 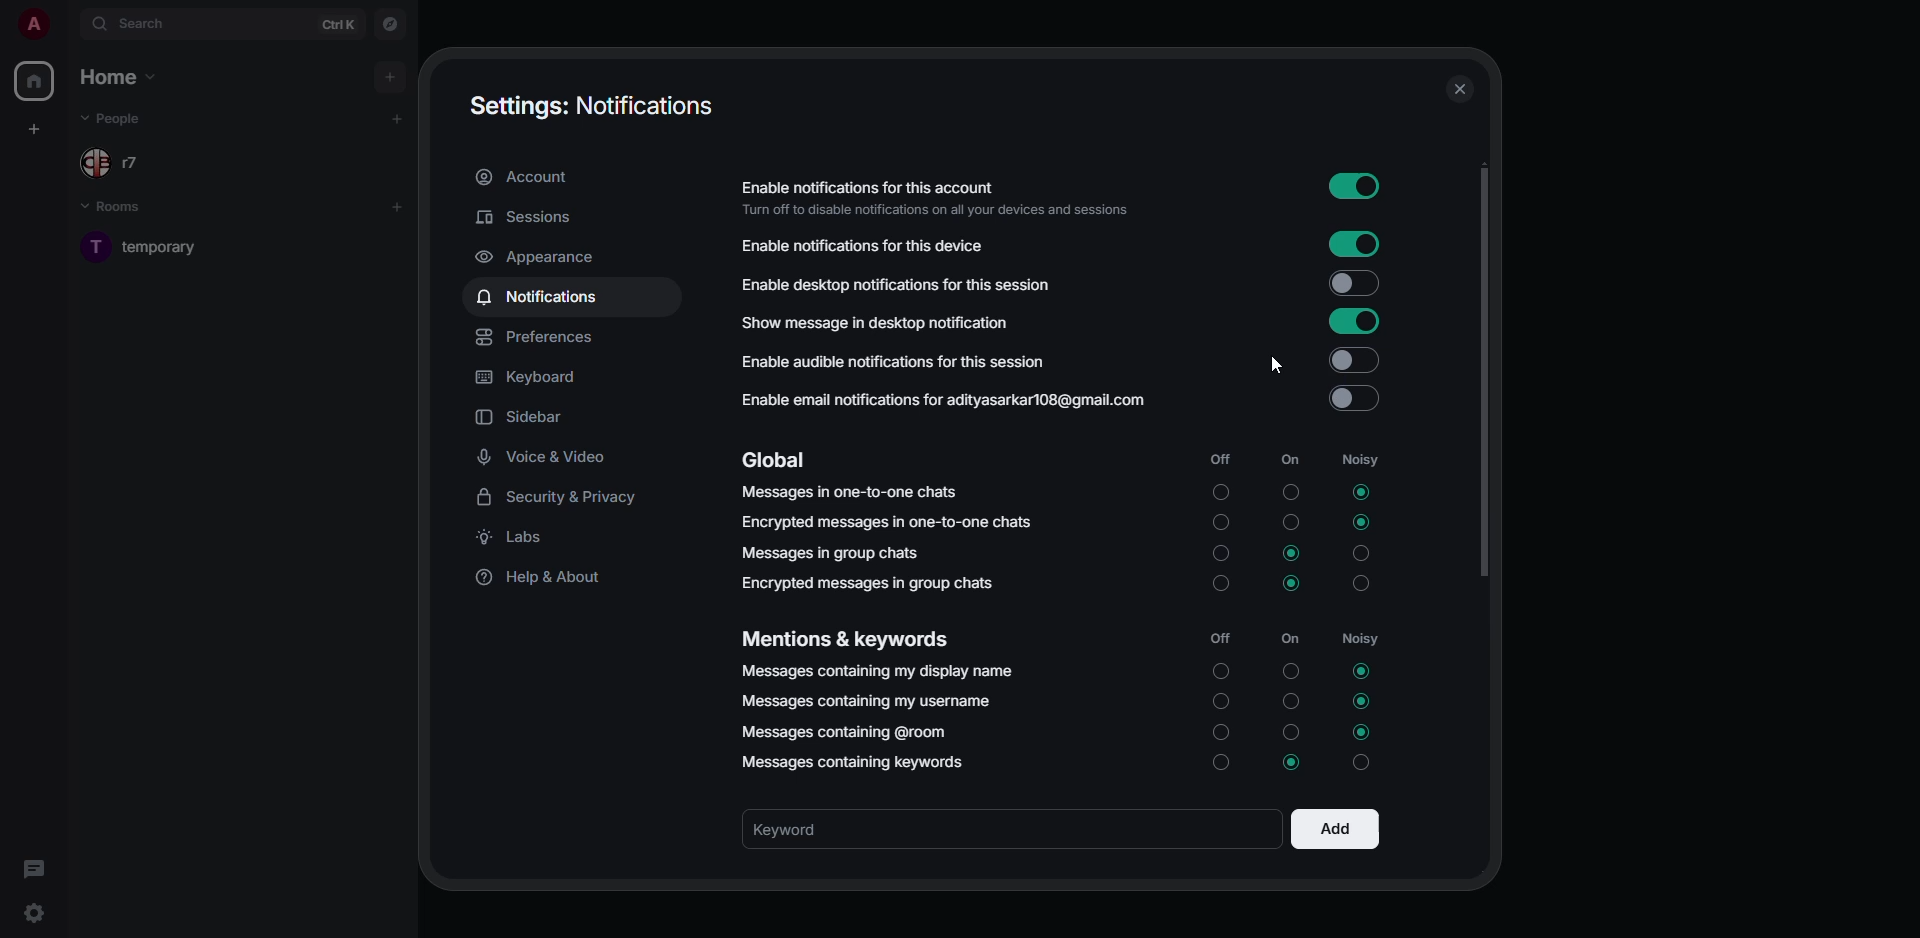 What do you see at coordinates (1292, 582) in the screenshot?
I see `selected` at bounding box center [1292, 582].